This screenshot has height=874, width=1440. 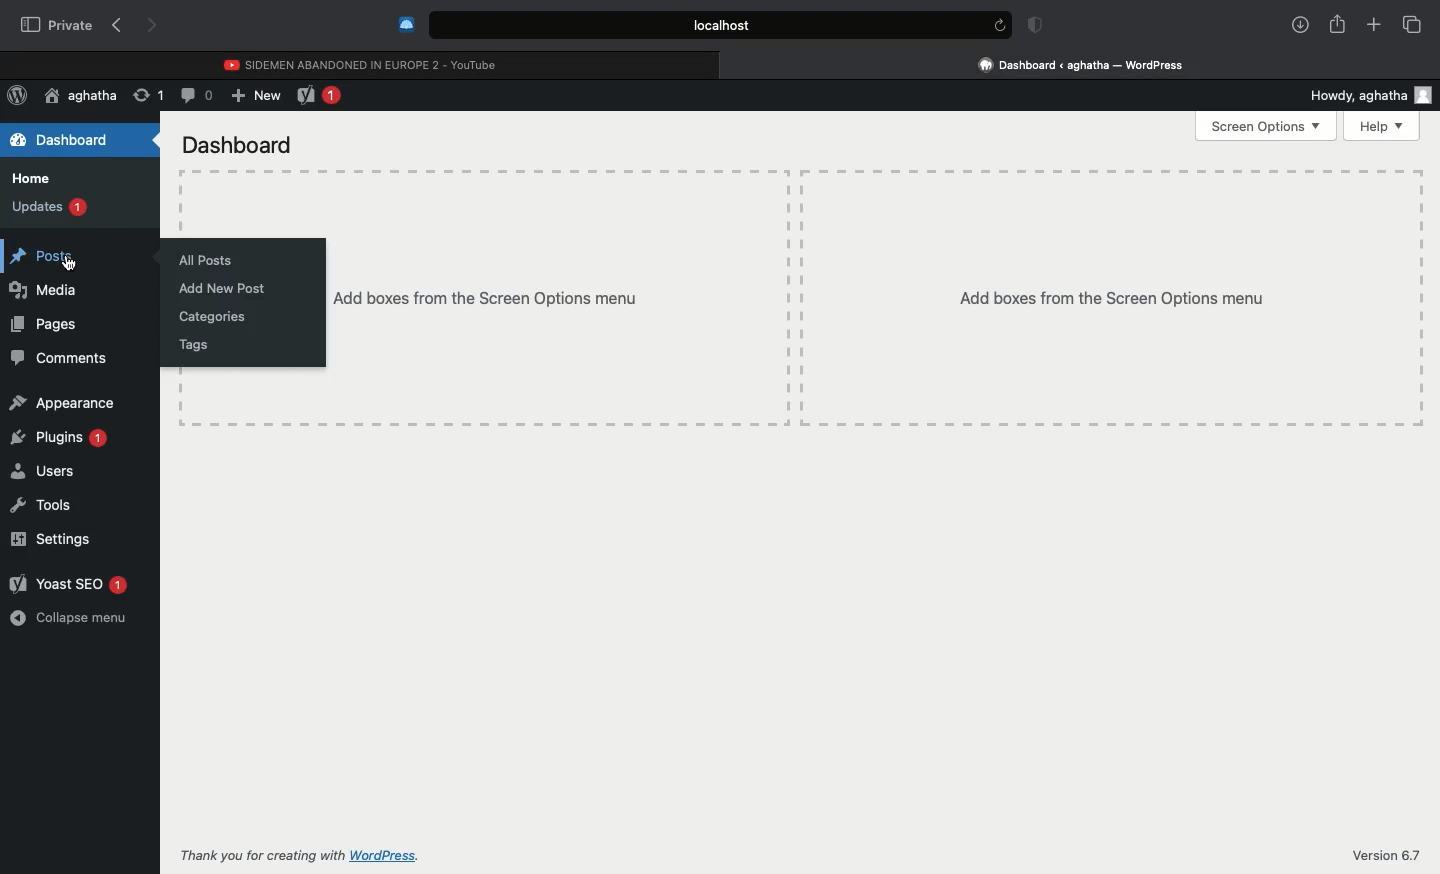 What do you see at coordinates (56, 443) in the screenshot?
I see `Plugins` at bounding box center [56, 443].